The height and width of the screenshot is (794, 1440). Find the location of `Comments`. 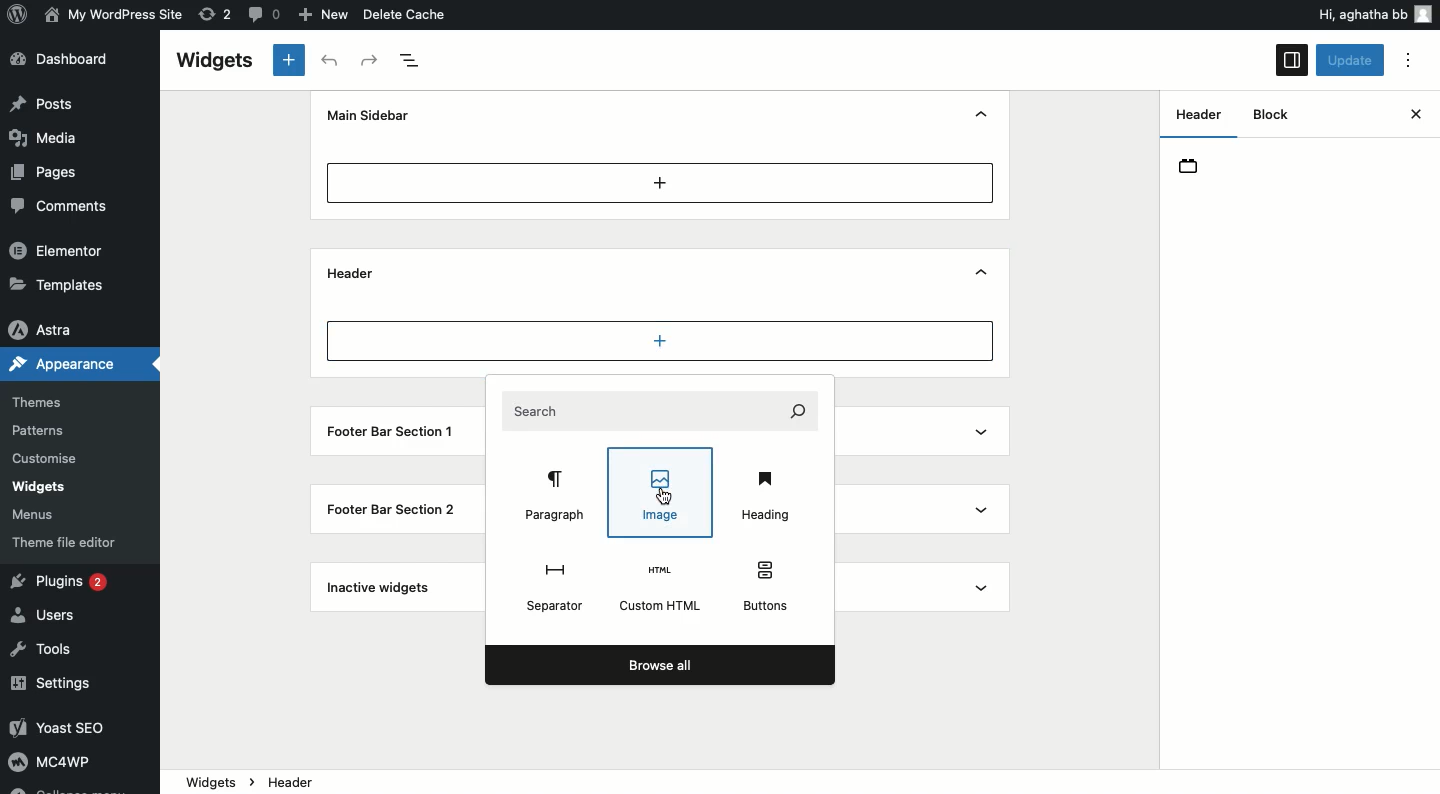

Comments is located at coordinates (54, 205).